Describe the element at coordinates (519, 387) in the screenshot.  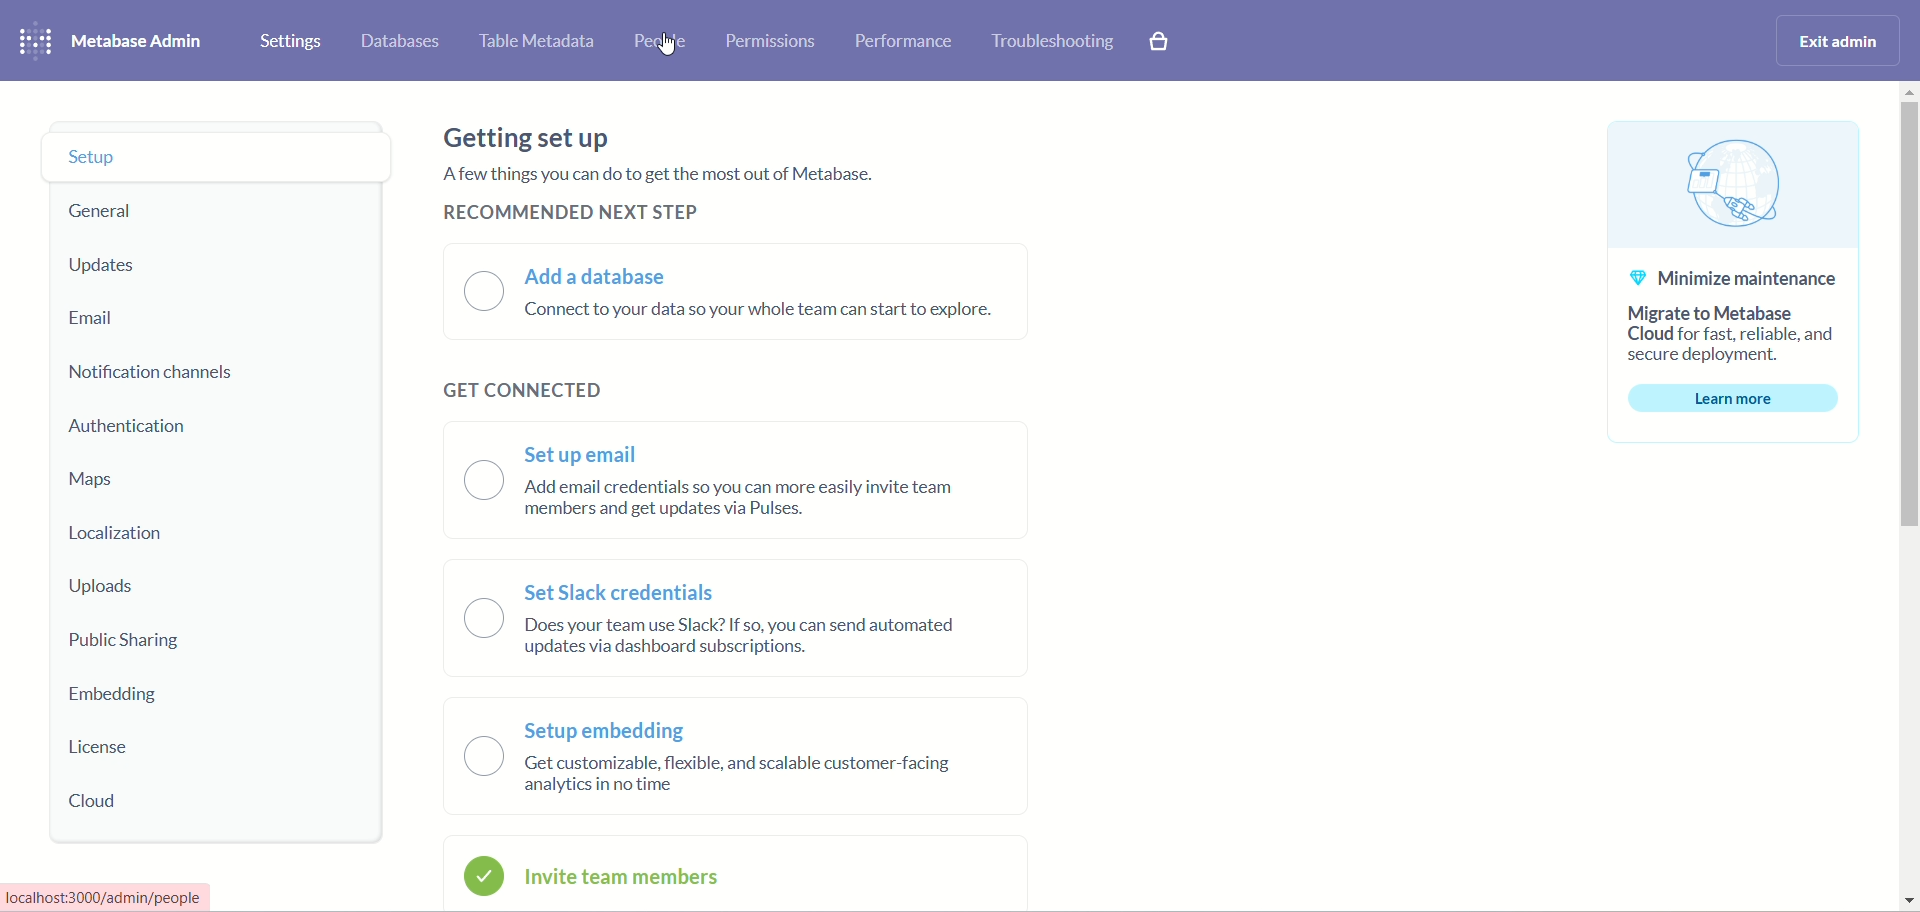
I see `get connected` at that location.